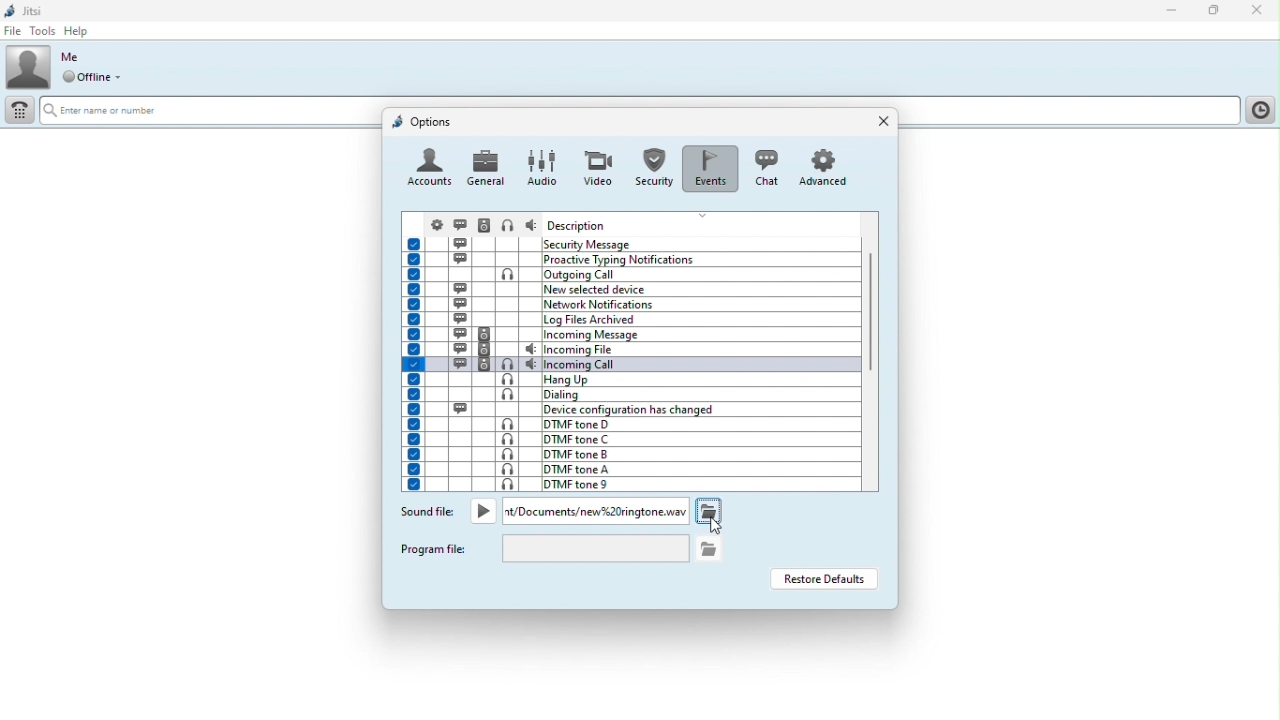  Describe the element at coordinates (764, 166) in the screenshot. I see `Chat` at that location.